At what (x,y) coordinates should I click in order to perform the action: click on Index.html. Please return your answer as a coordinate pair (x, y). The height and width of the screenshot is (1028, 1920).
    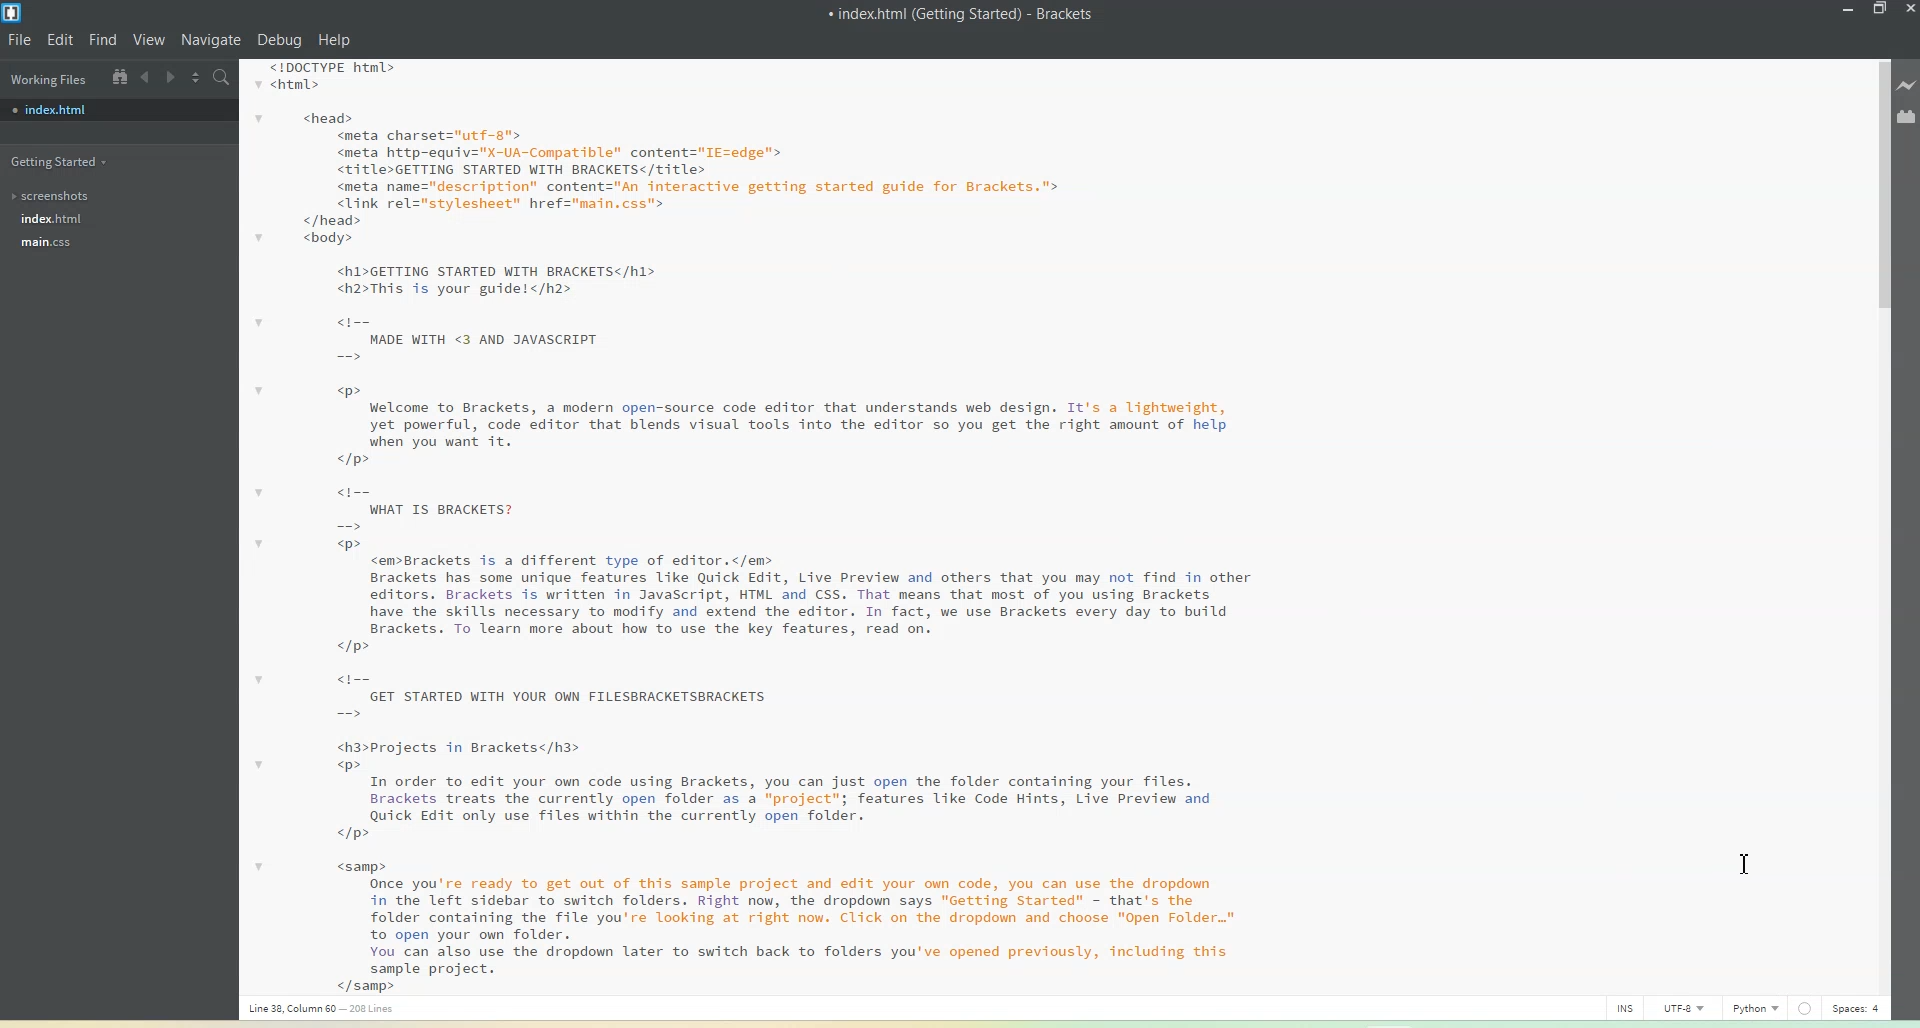
    Looking at the image, I should click on (51, 219).